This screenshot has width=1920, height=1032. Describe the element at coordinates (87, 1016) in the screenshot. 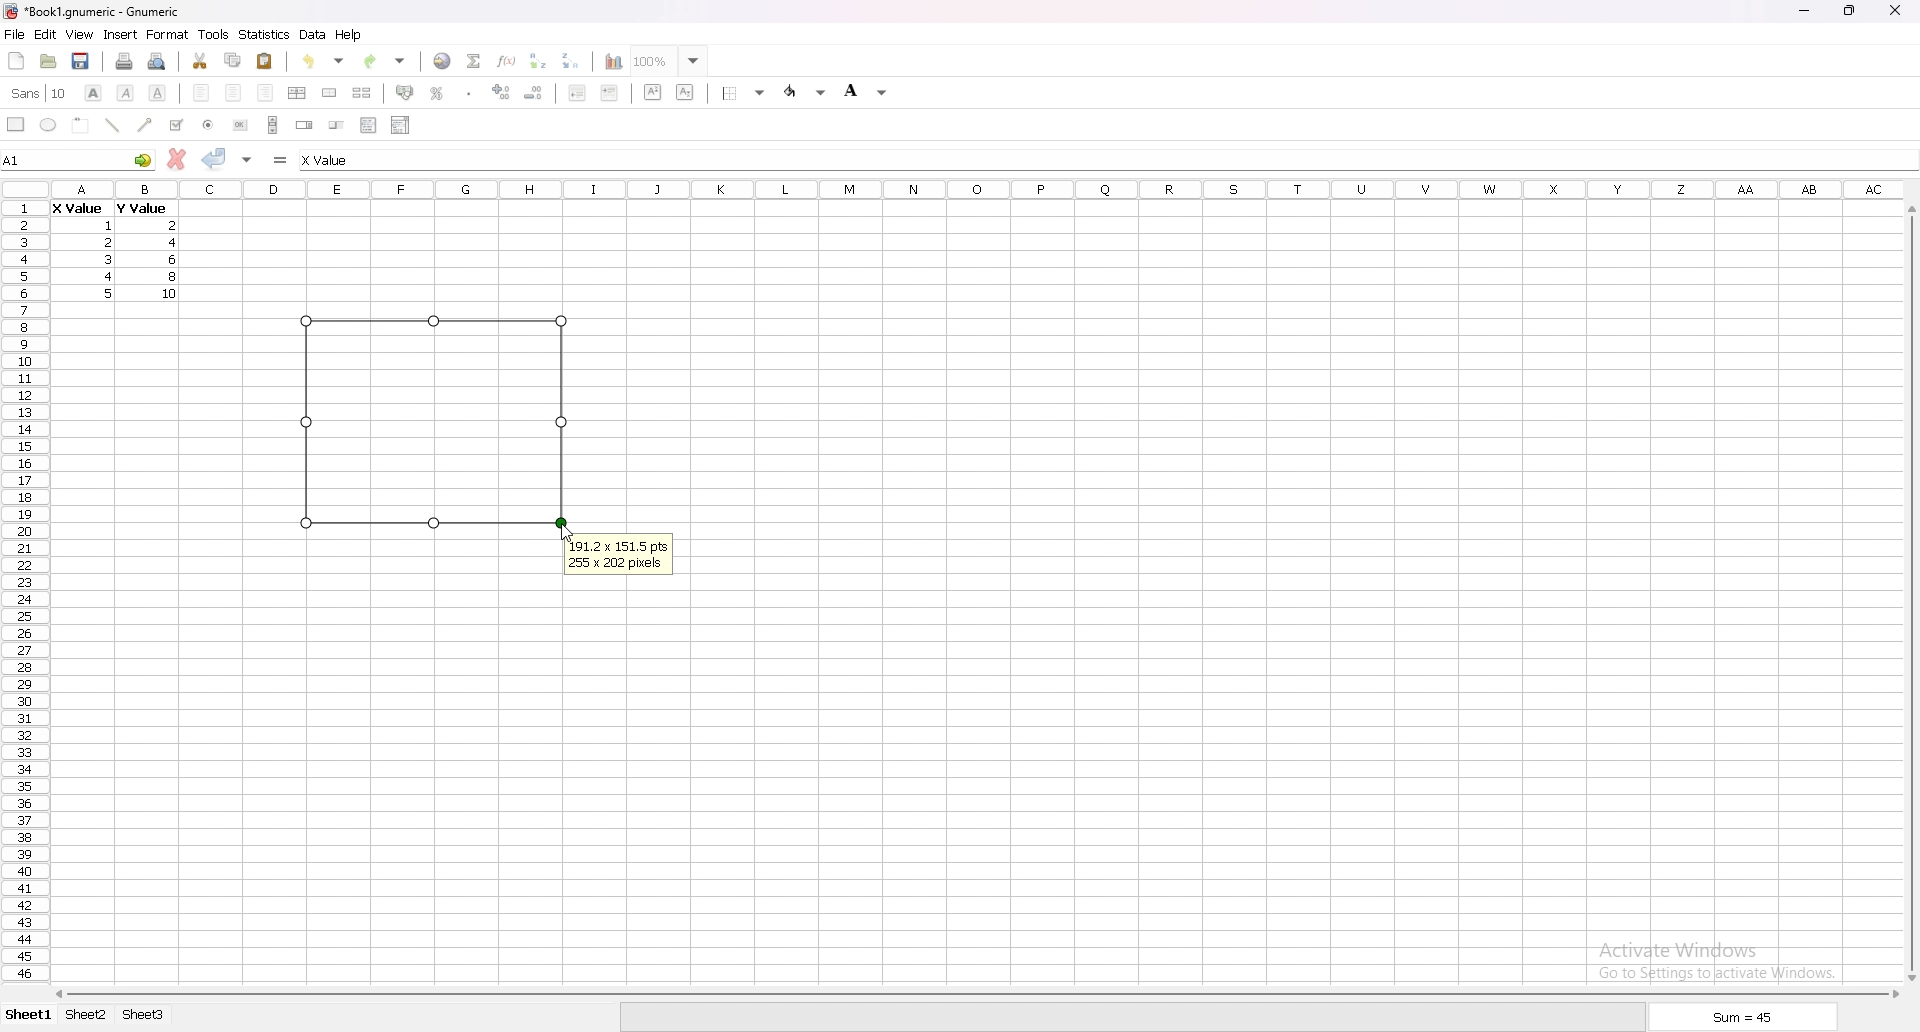

I see `sheet 2` at that location.